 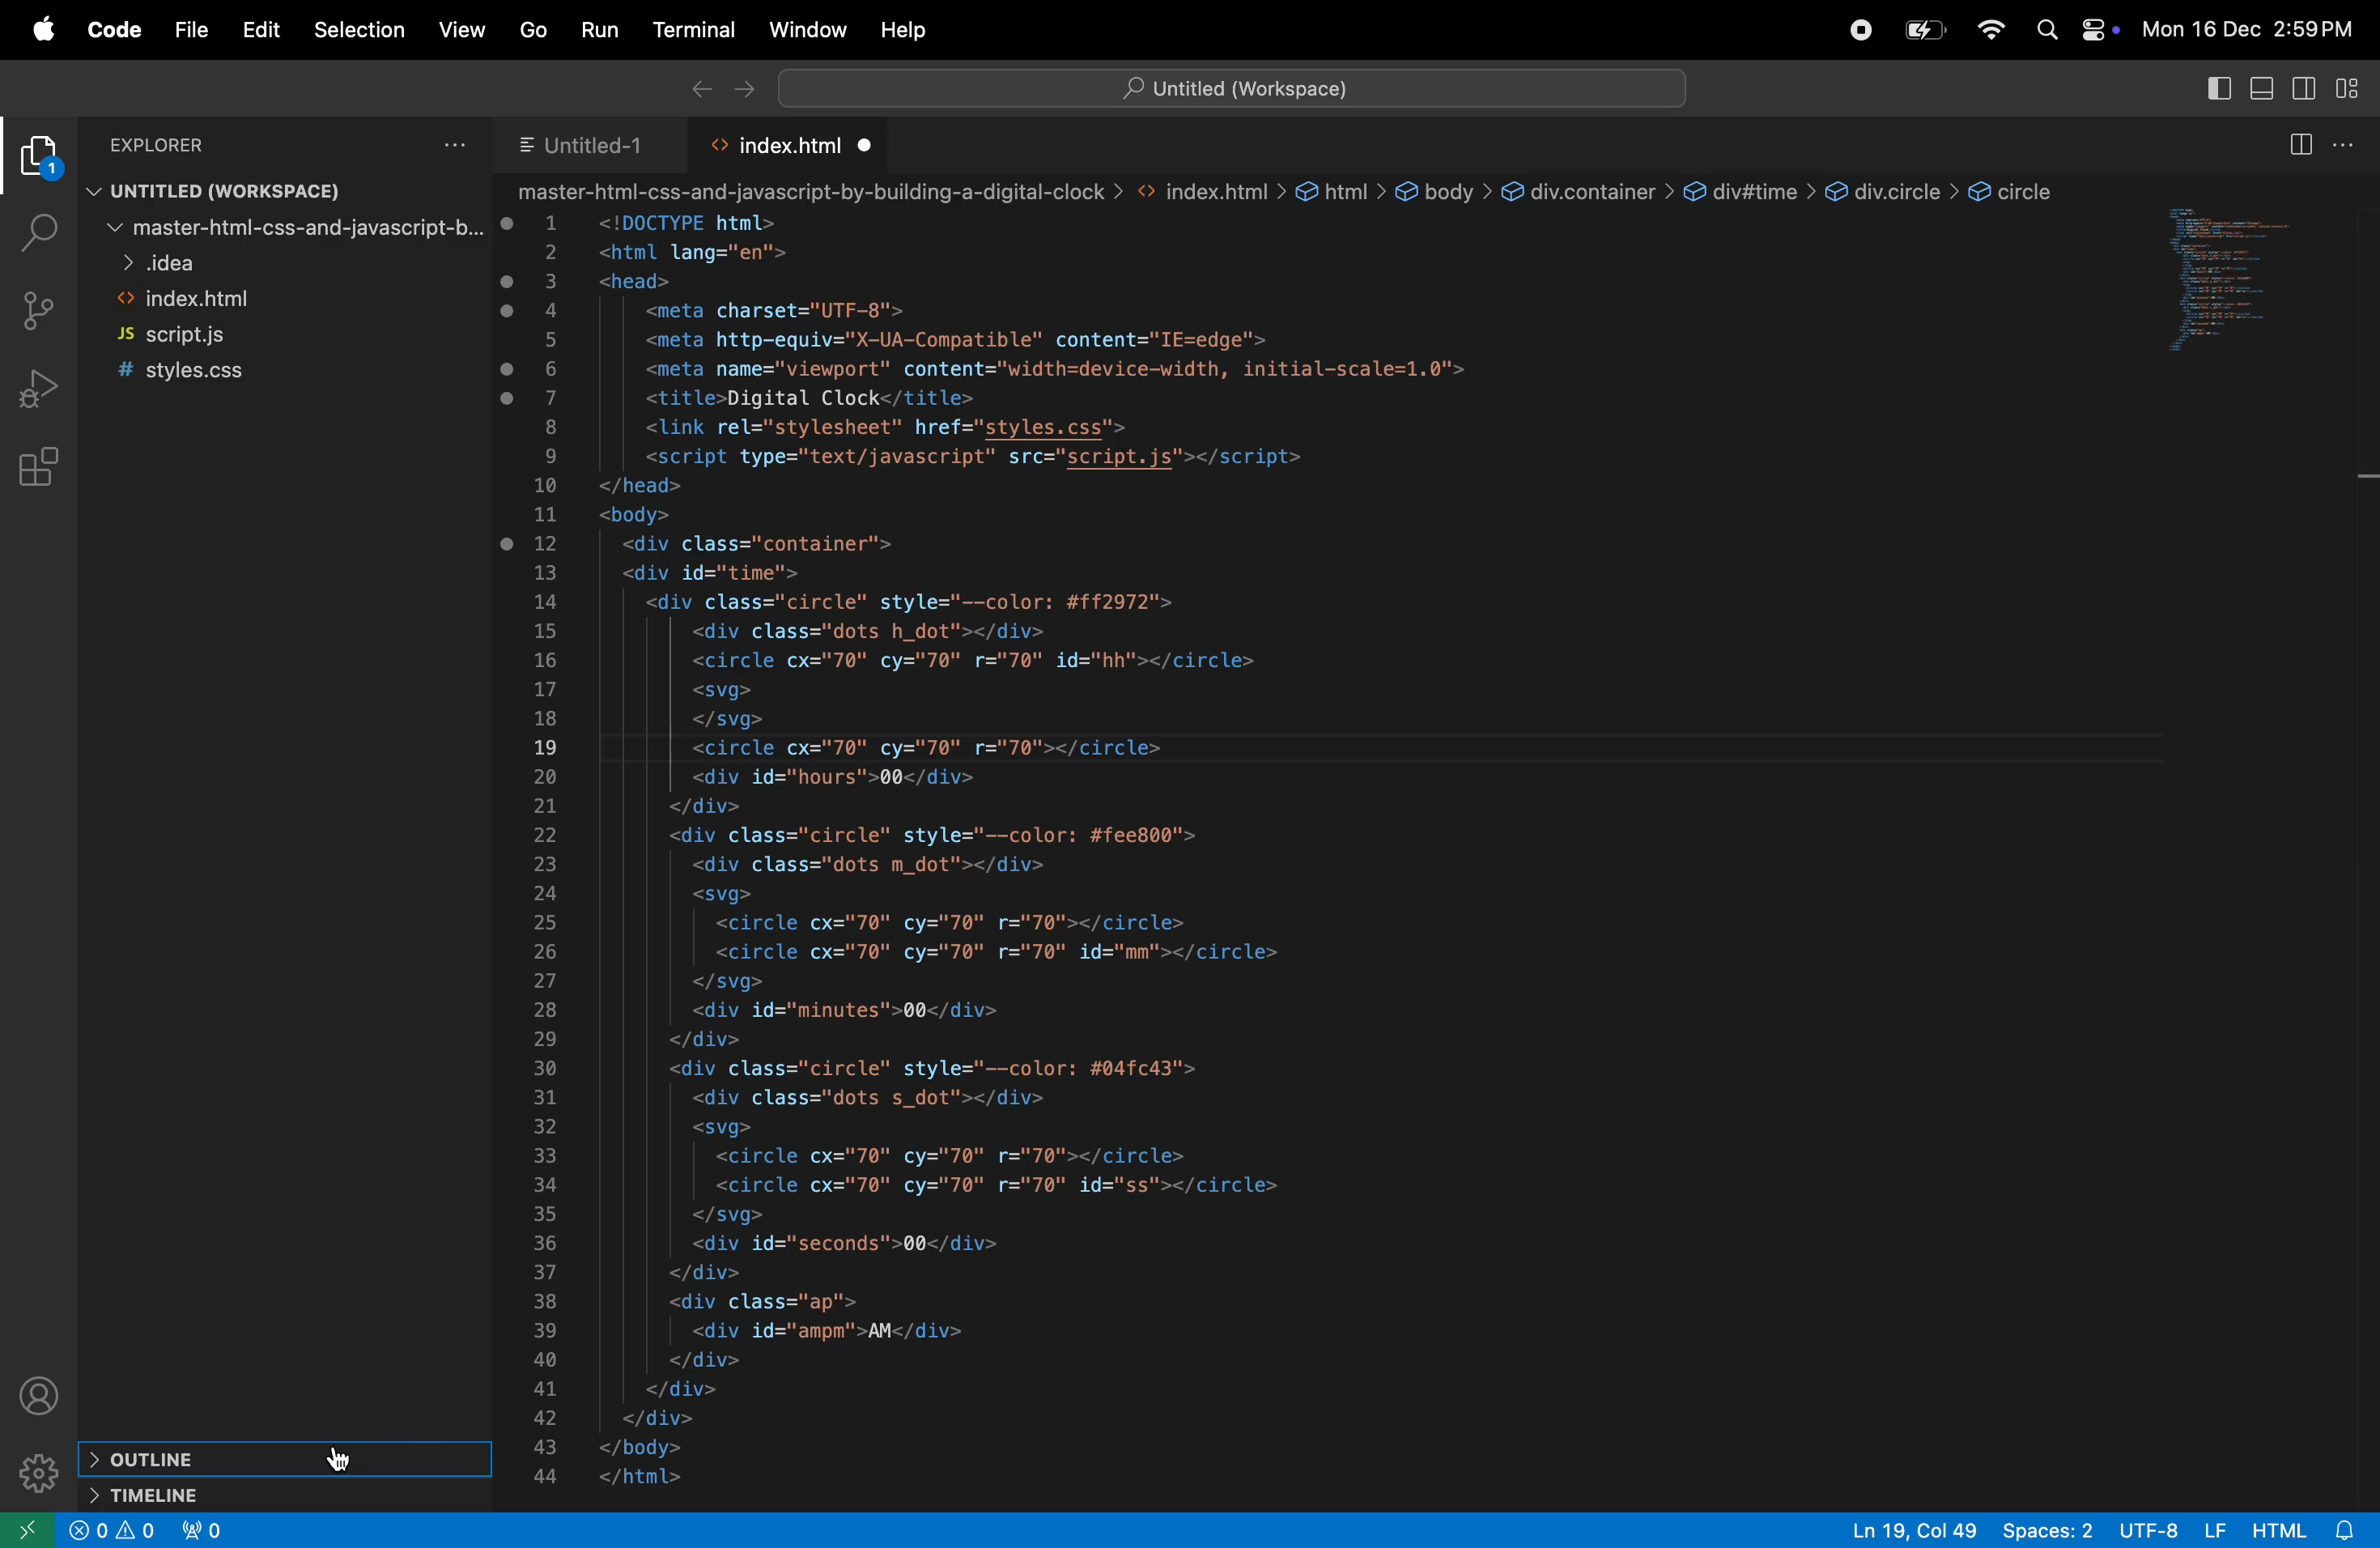 I want to click on index.html, so click(x=790, y=145).